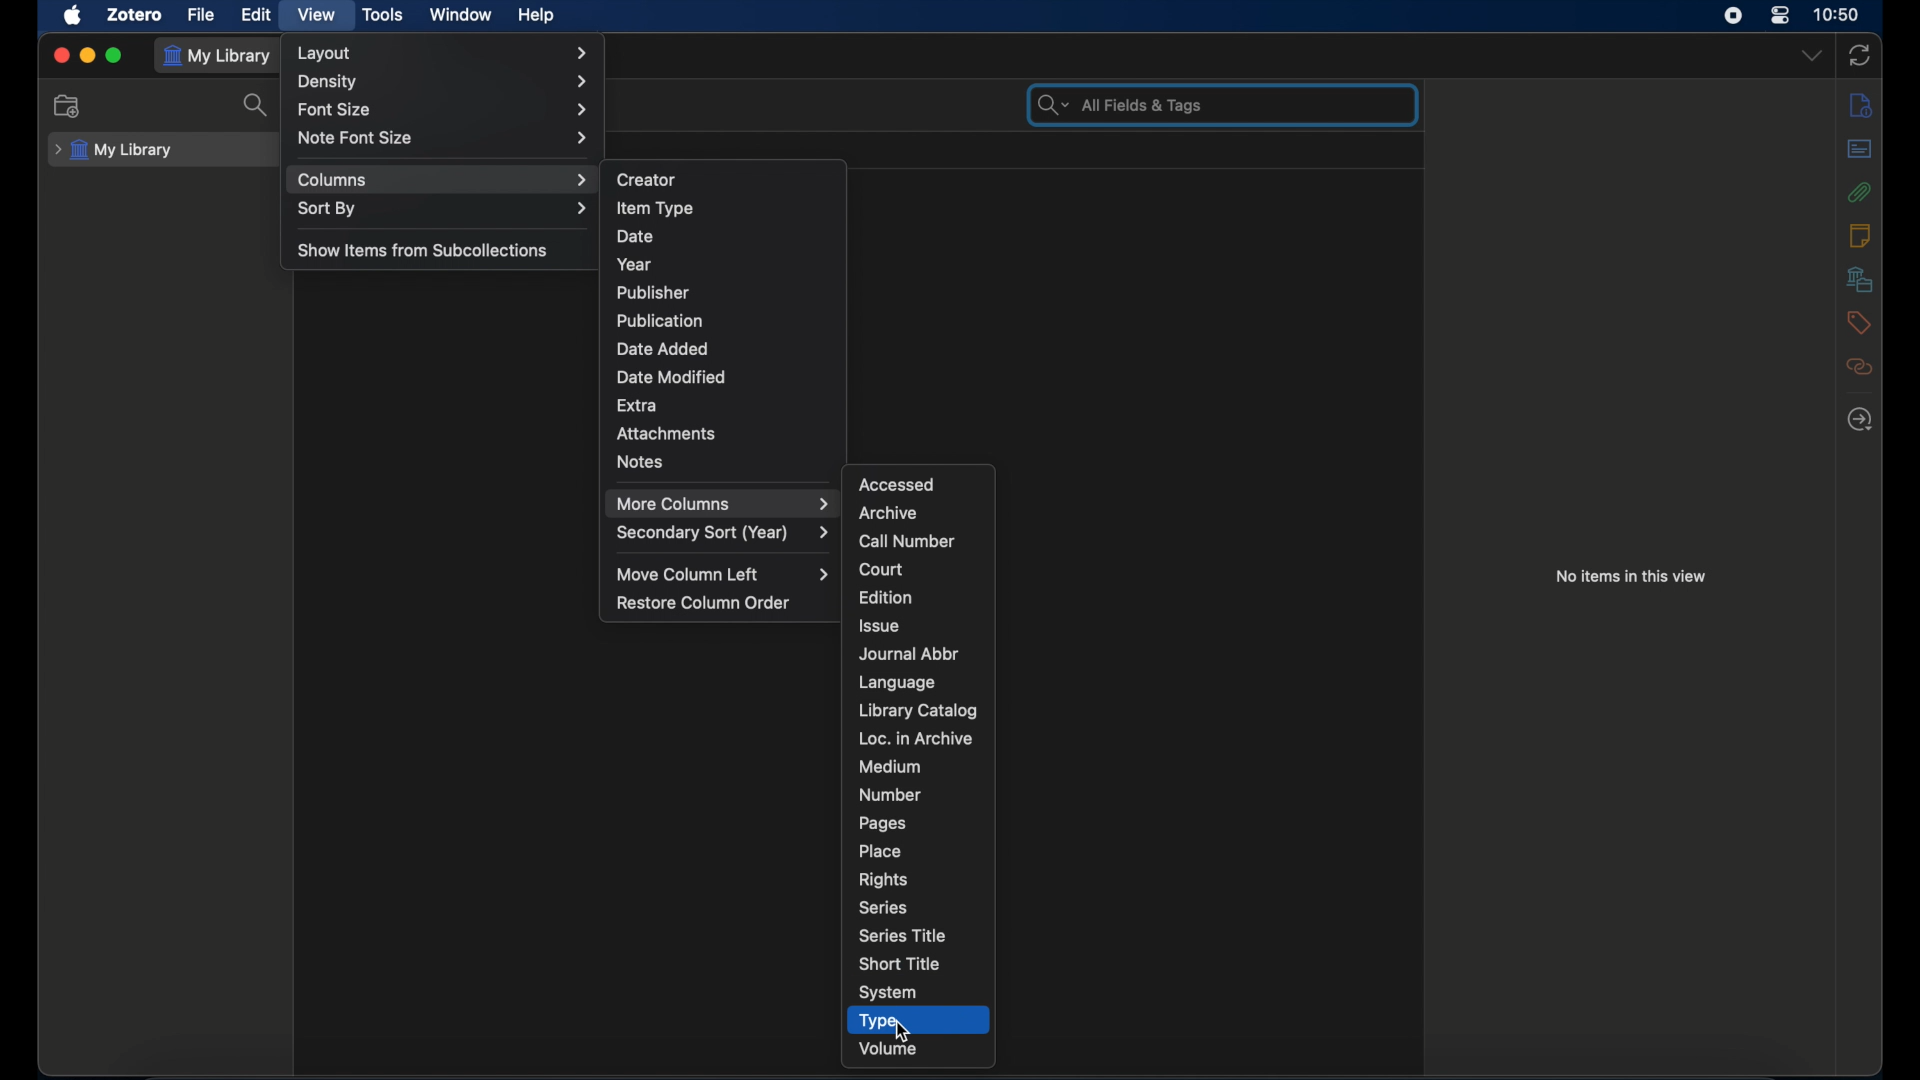  Describe the element at coordinates (443, 208) in the screenshot. I see `sort by` at that location.